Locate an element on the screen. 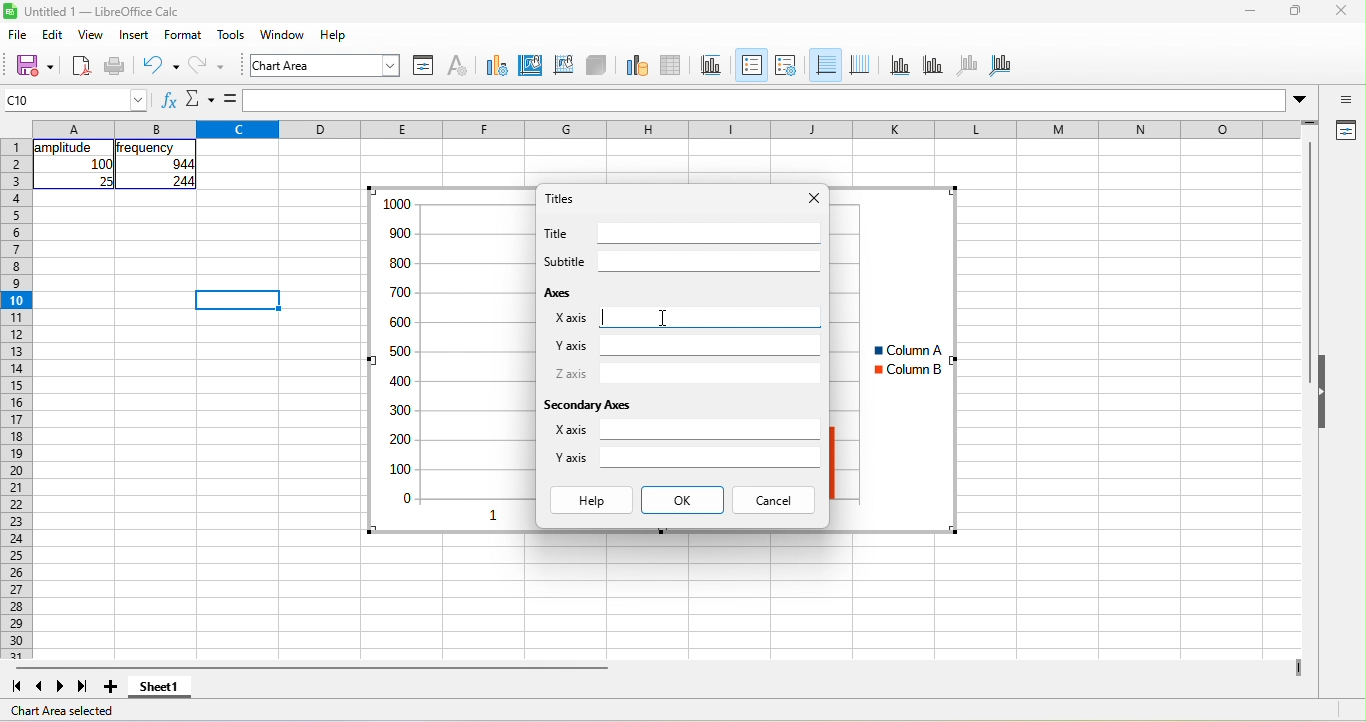 This screenshot has height=722, width=1366. 044 is located at coordinates (183, 164).